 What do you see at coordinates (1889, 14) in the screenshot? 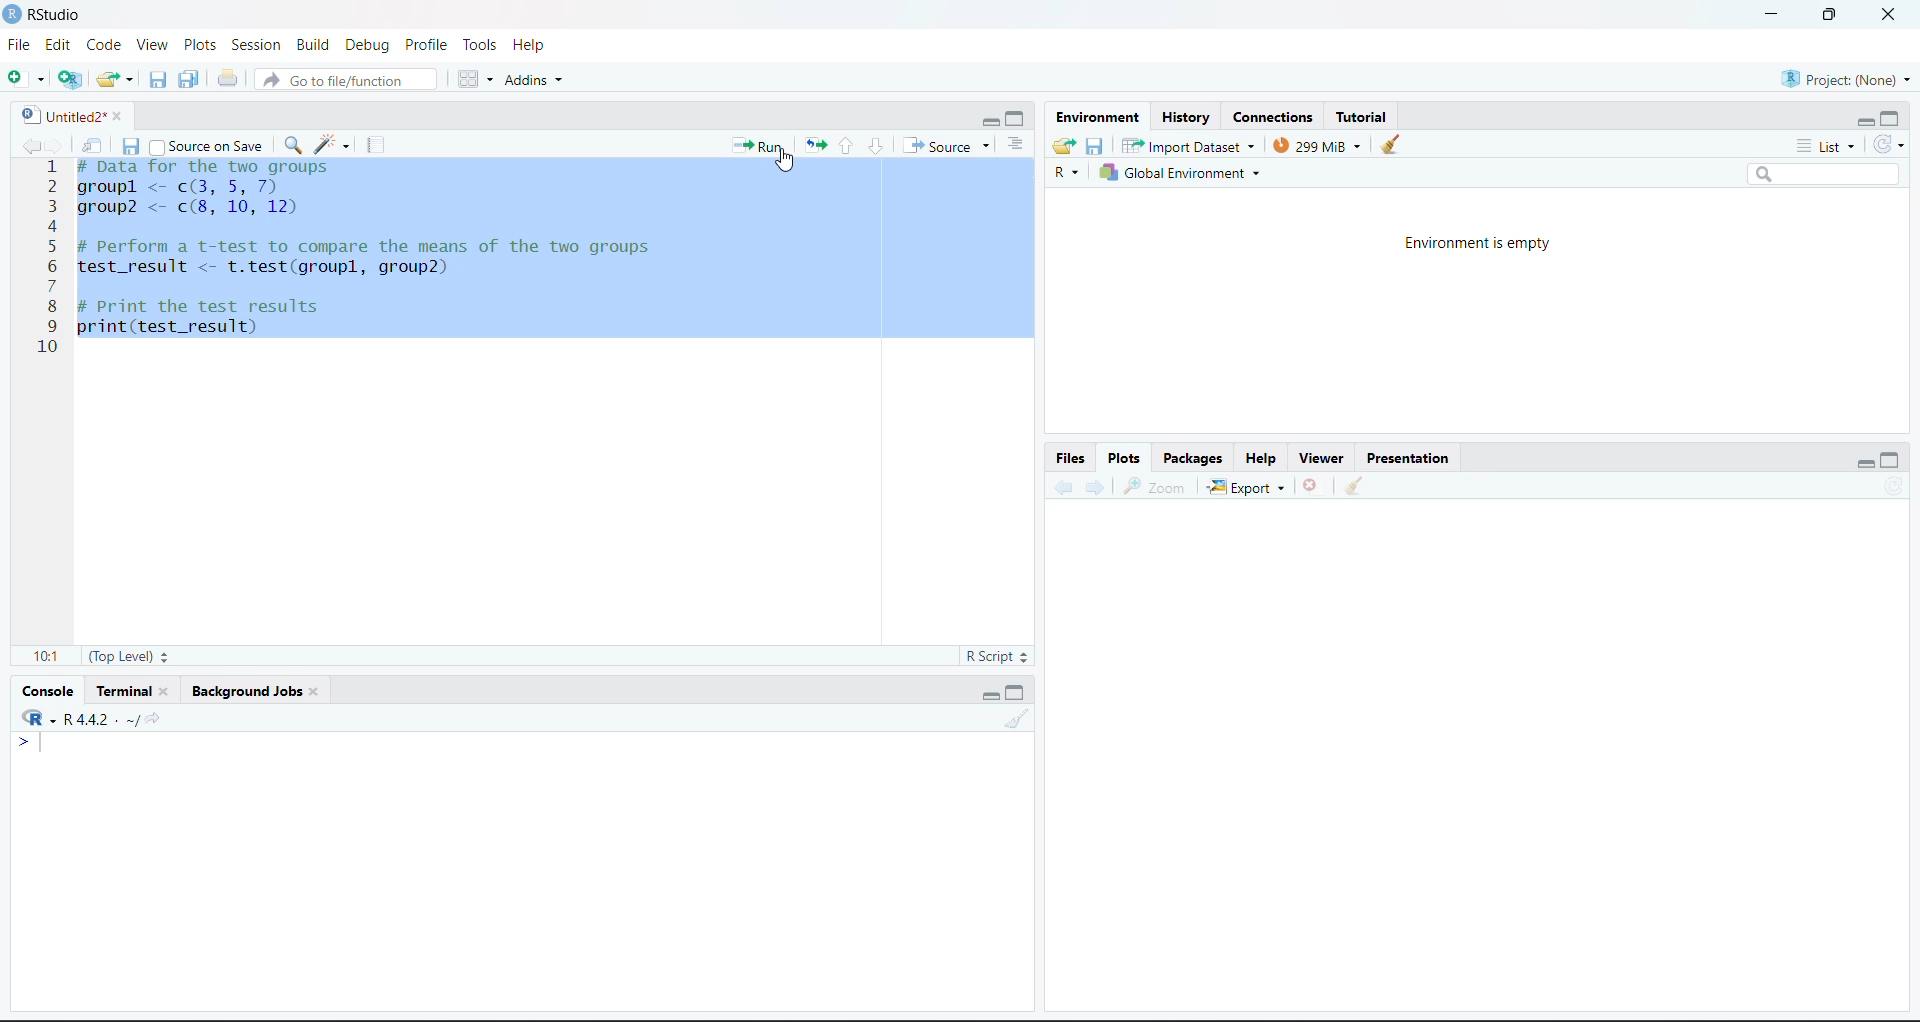
I see `close` at bounding box center [1889, 14].